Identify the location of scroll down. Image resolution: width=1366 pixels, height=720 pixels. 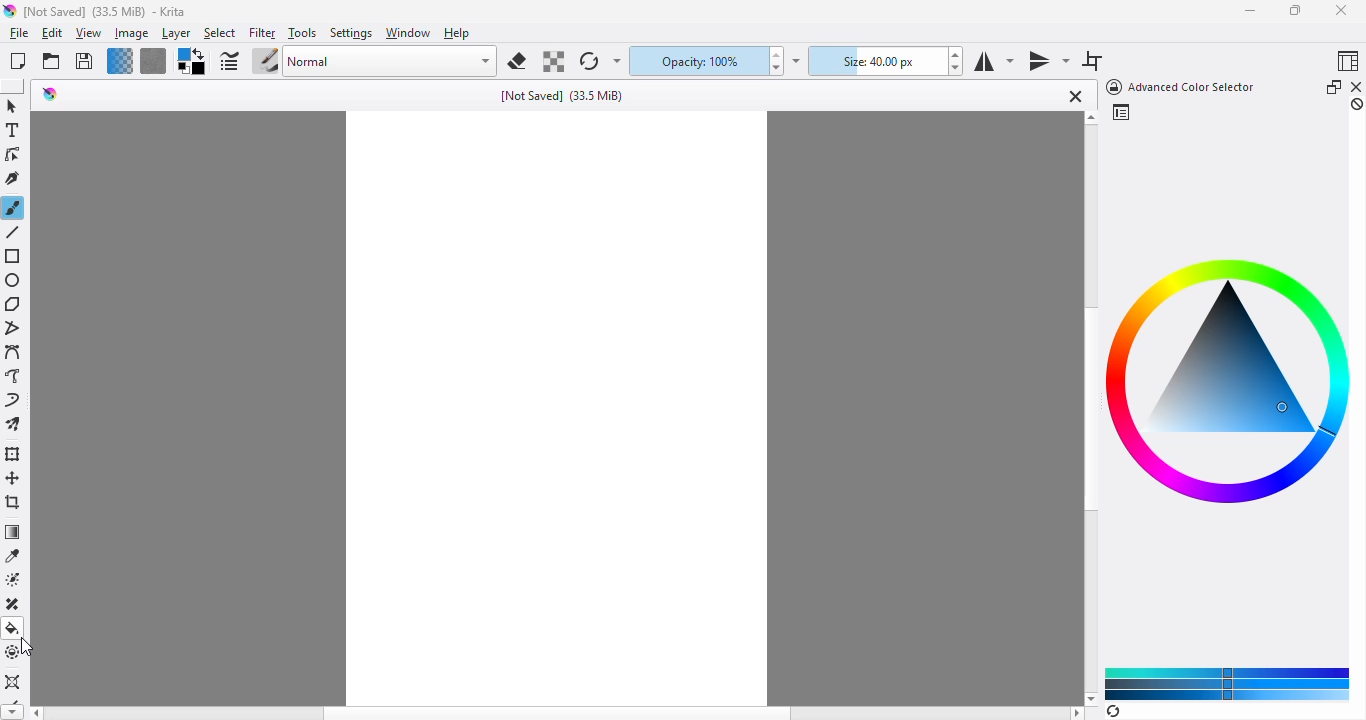
(12, 712).